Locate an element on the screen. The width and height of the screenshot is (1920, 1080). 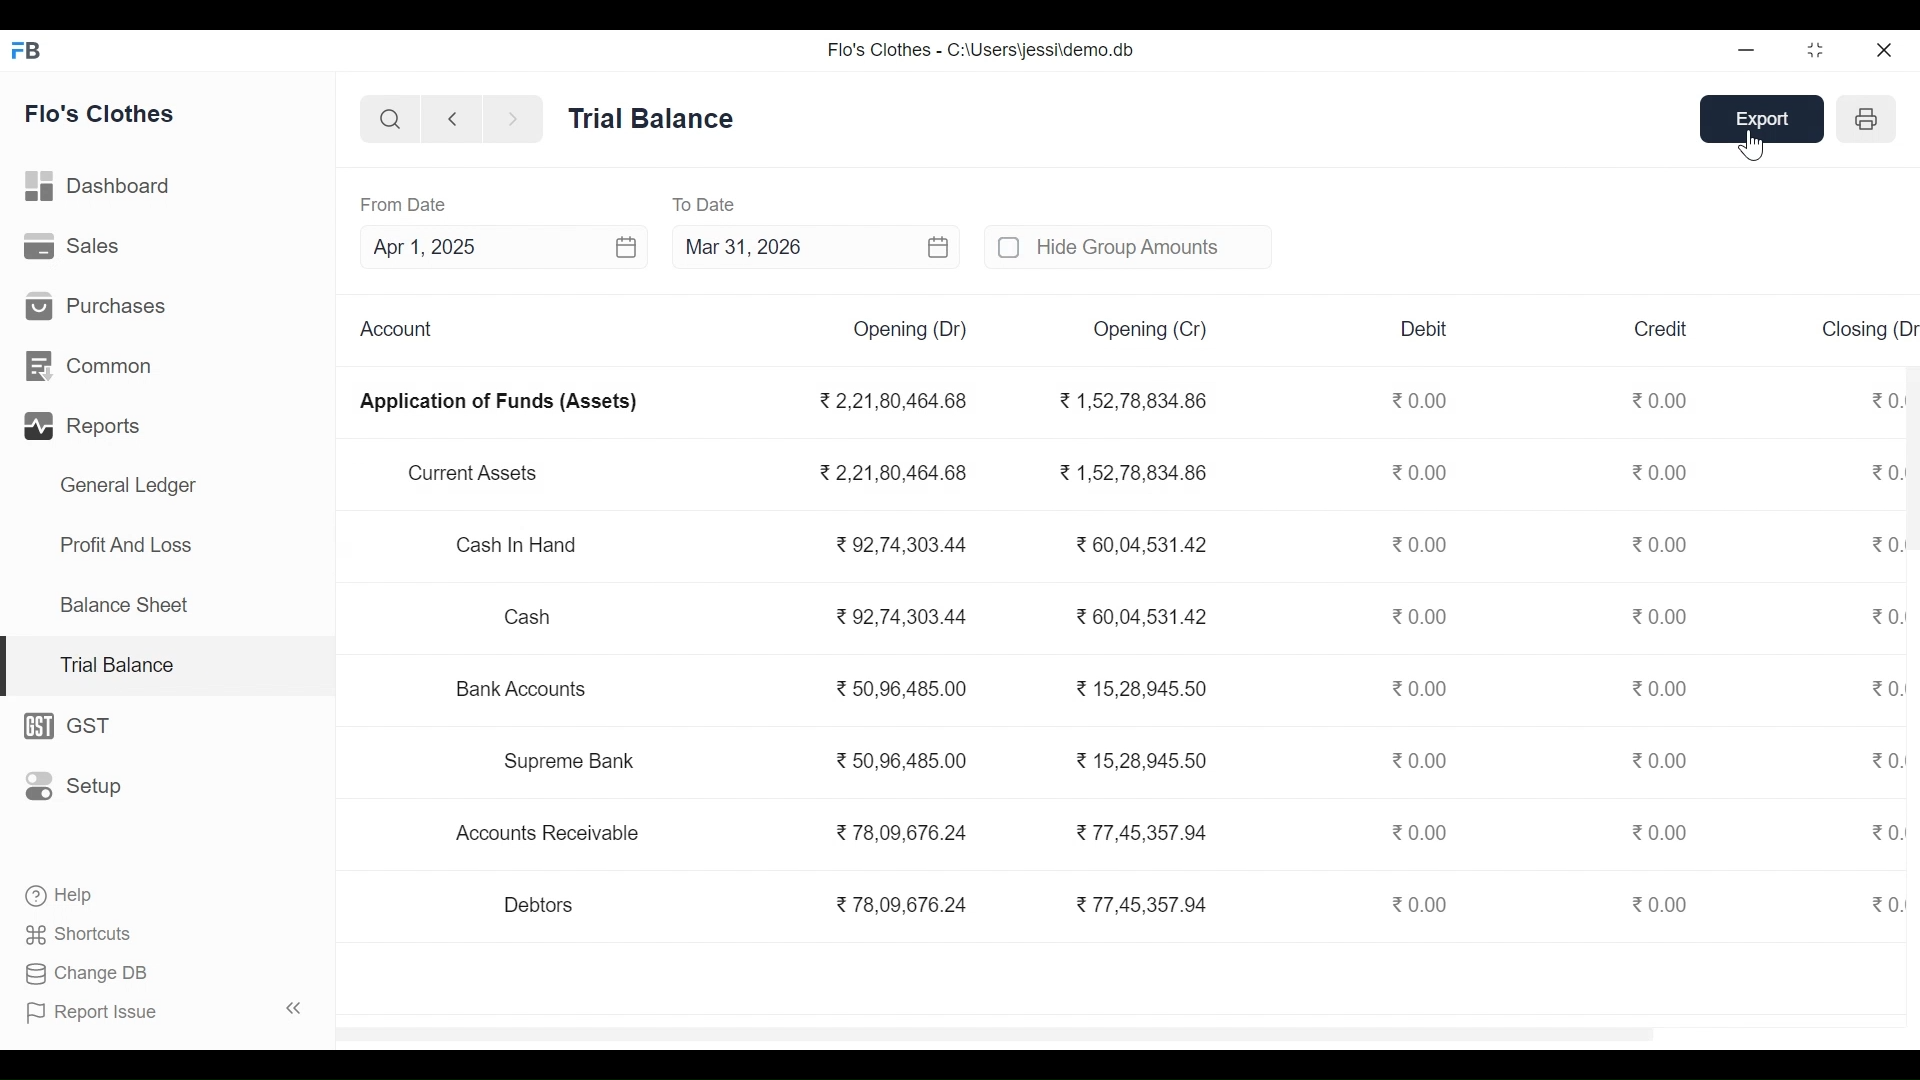
Account is located at coordinates (402, 329).